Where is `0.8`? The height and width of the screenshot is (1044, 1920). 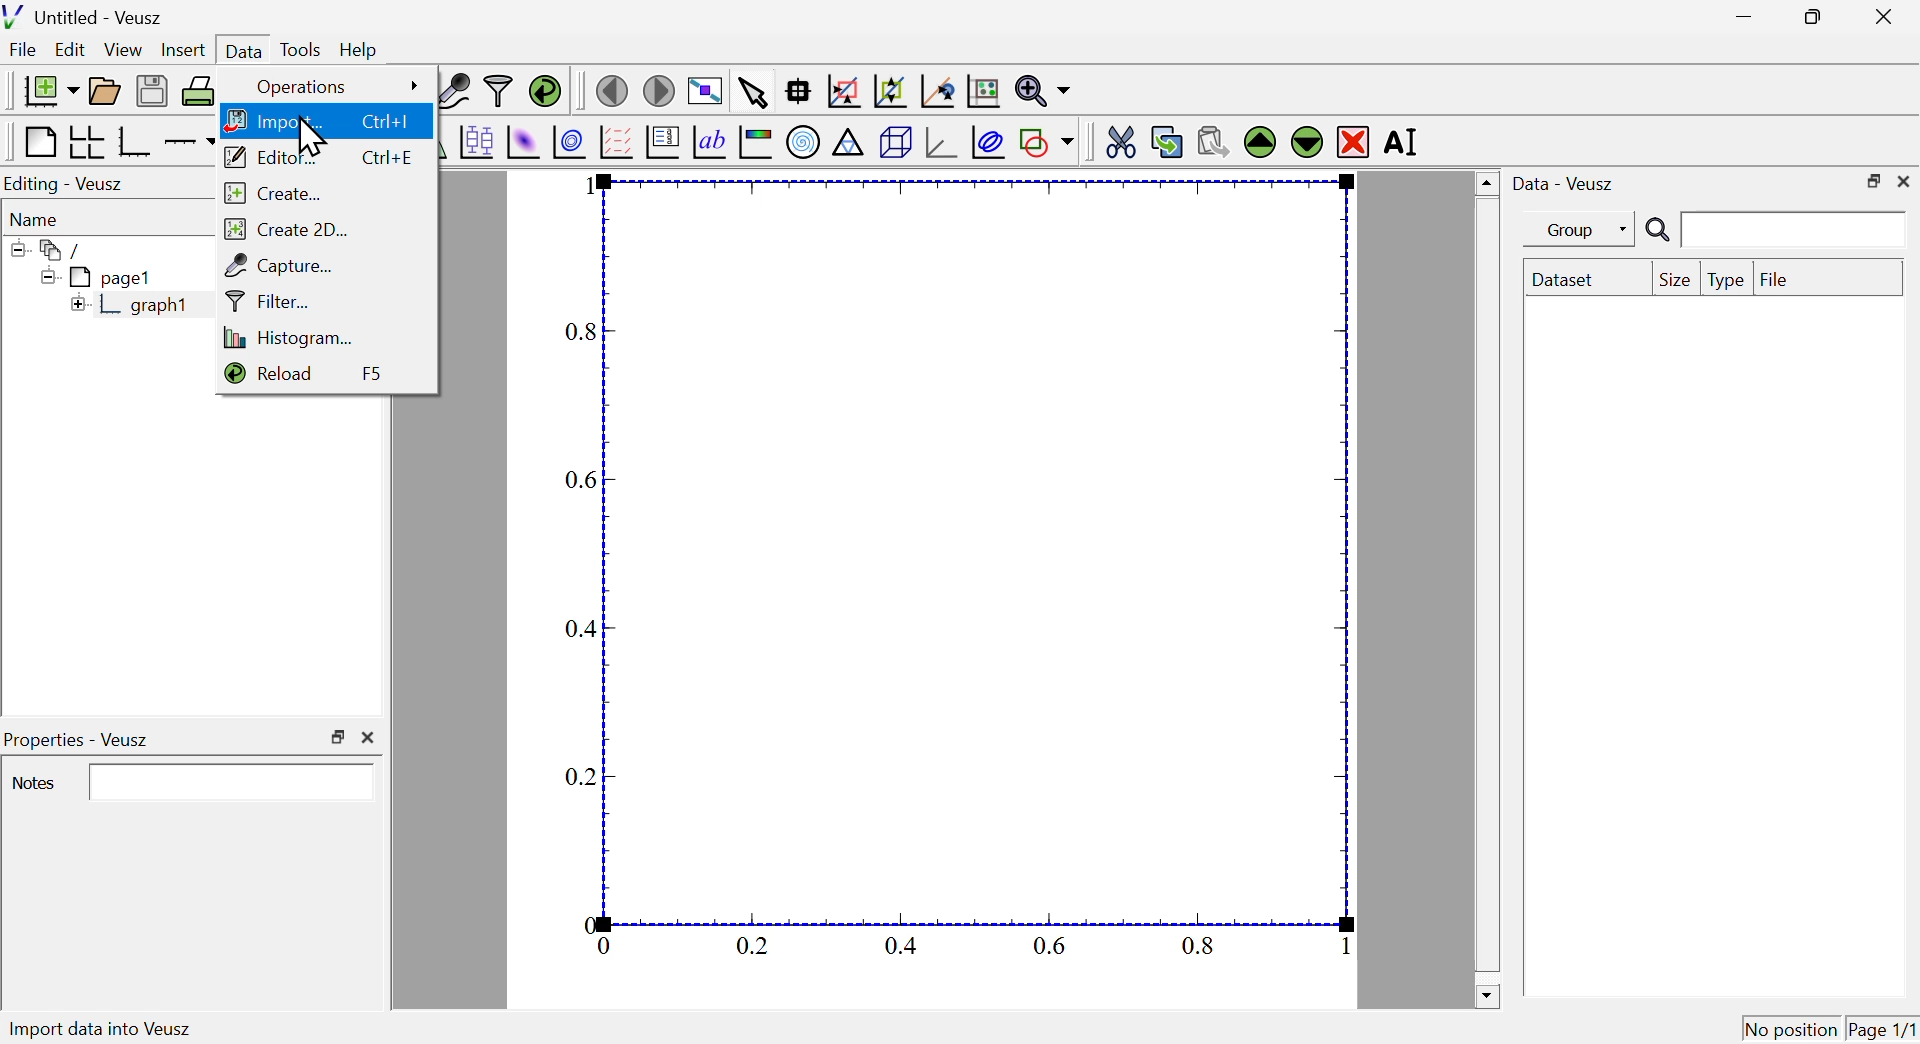 0.8 is located at coordinates (584, 333).